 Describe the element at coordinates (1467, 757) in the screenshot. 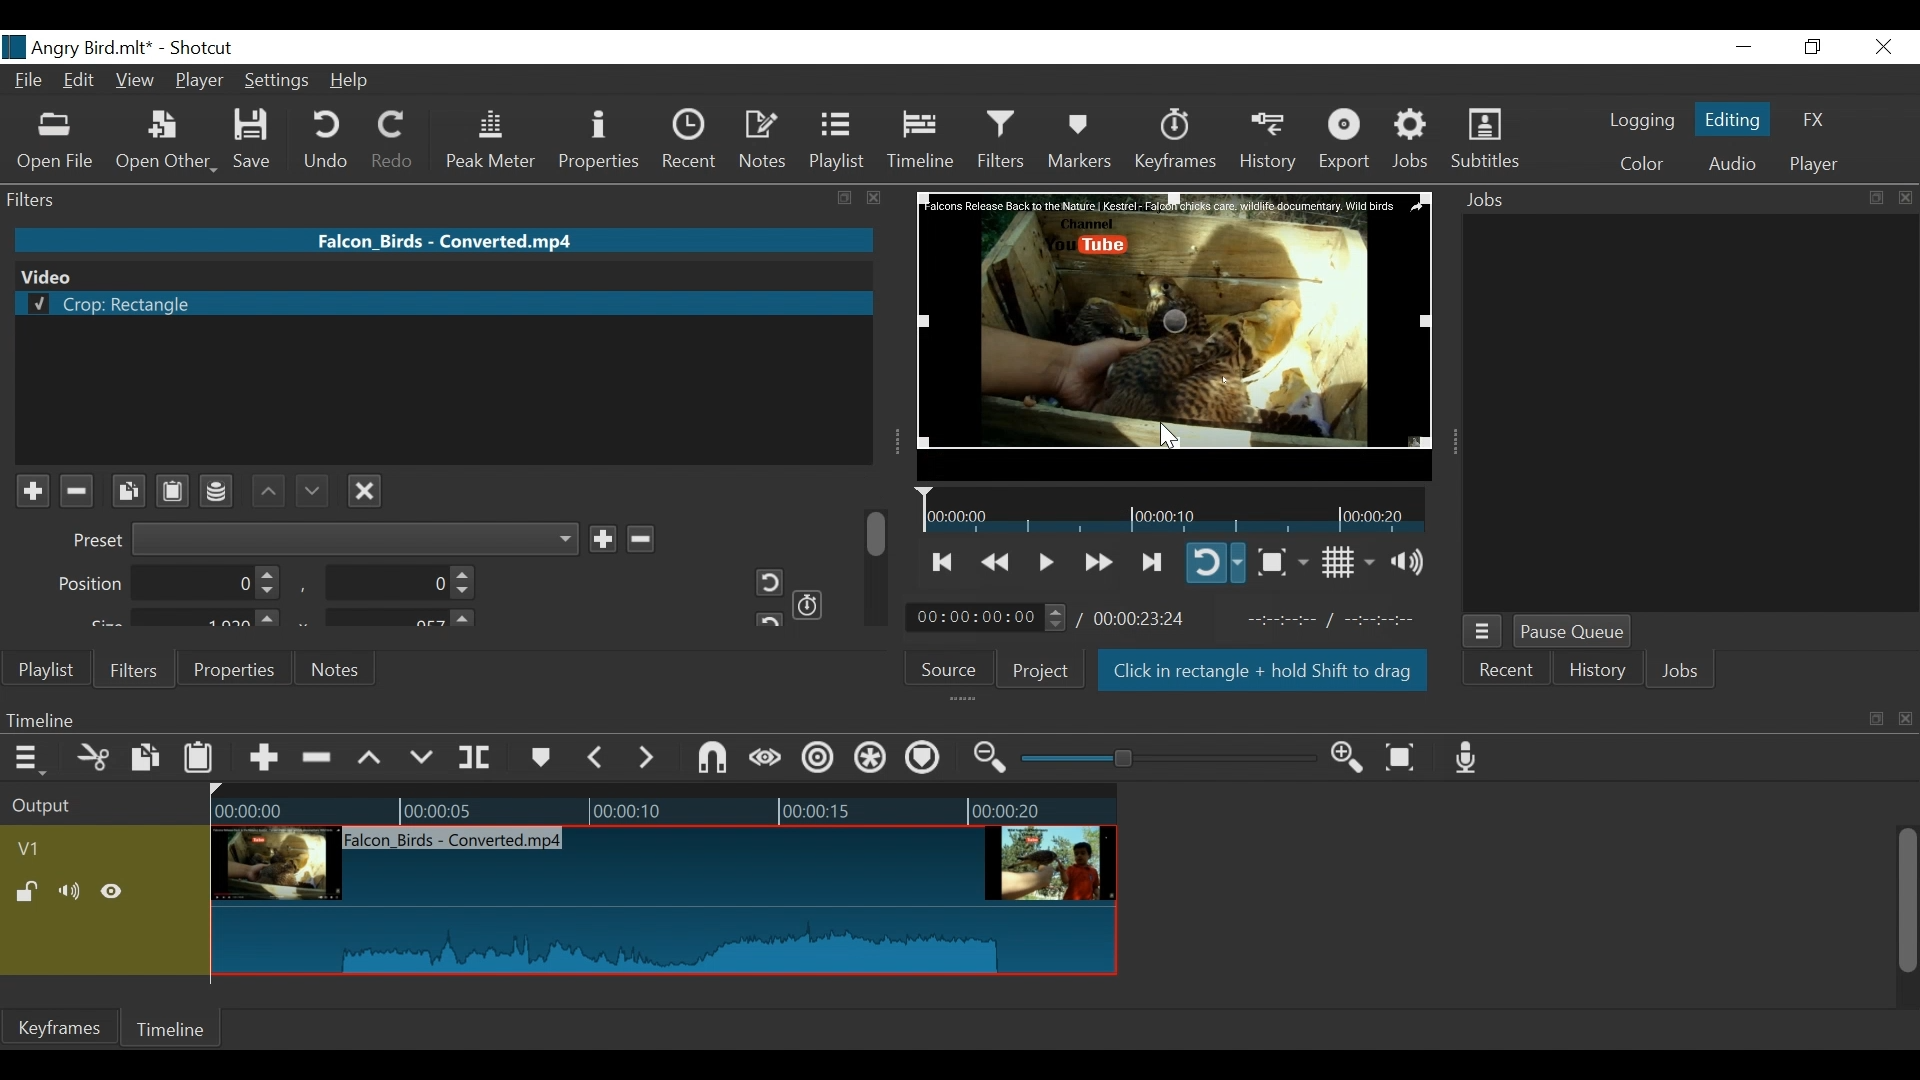

I see `Record audio` at that location.